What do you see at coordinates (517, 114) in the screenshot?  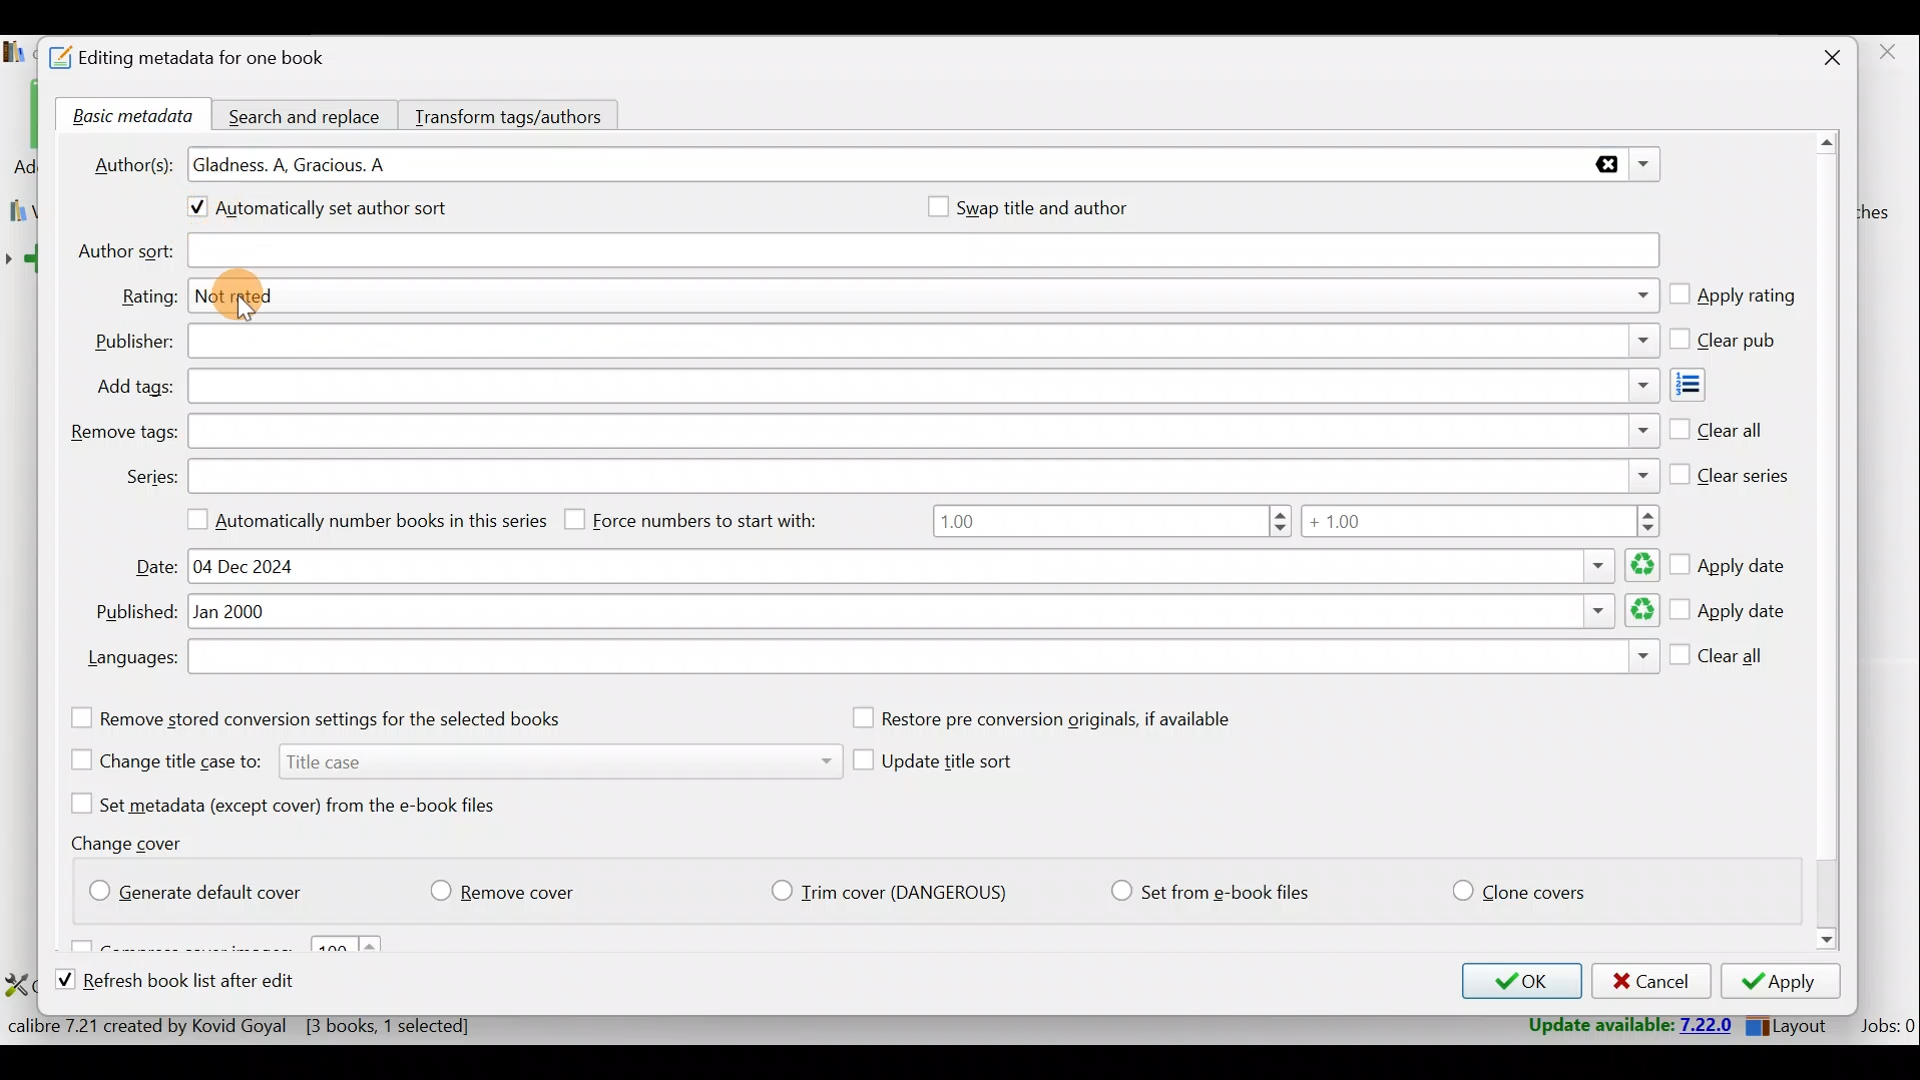 I see `Transform tags/authors` at bounding box center [517, 114].